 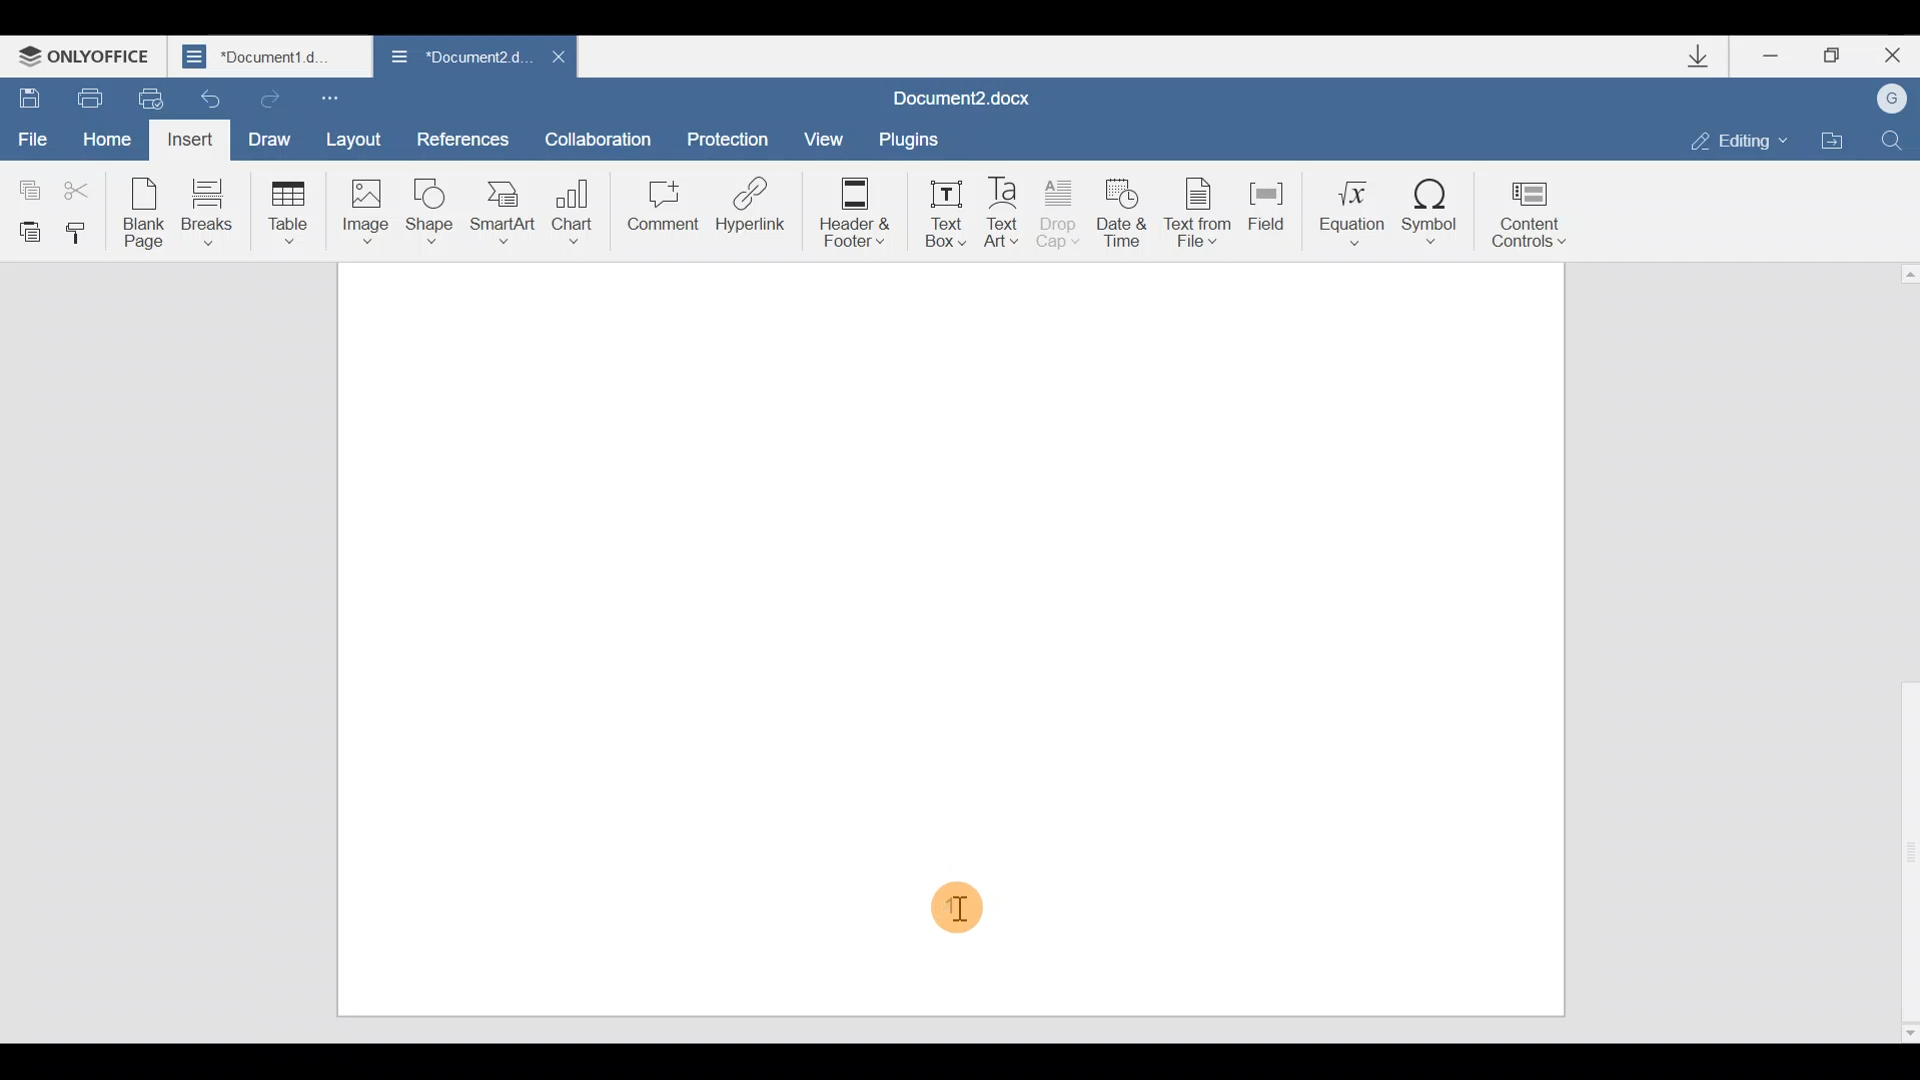 I want to click on Document2.d, so click(x=451, y=58).